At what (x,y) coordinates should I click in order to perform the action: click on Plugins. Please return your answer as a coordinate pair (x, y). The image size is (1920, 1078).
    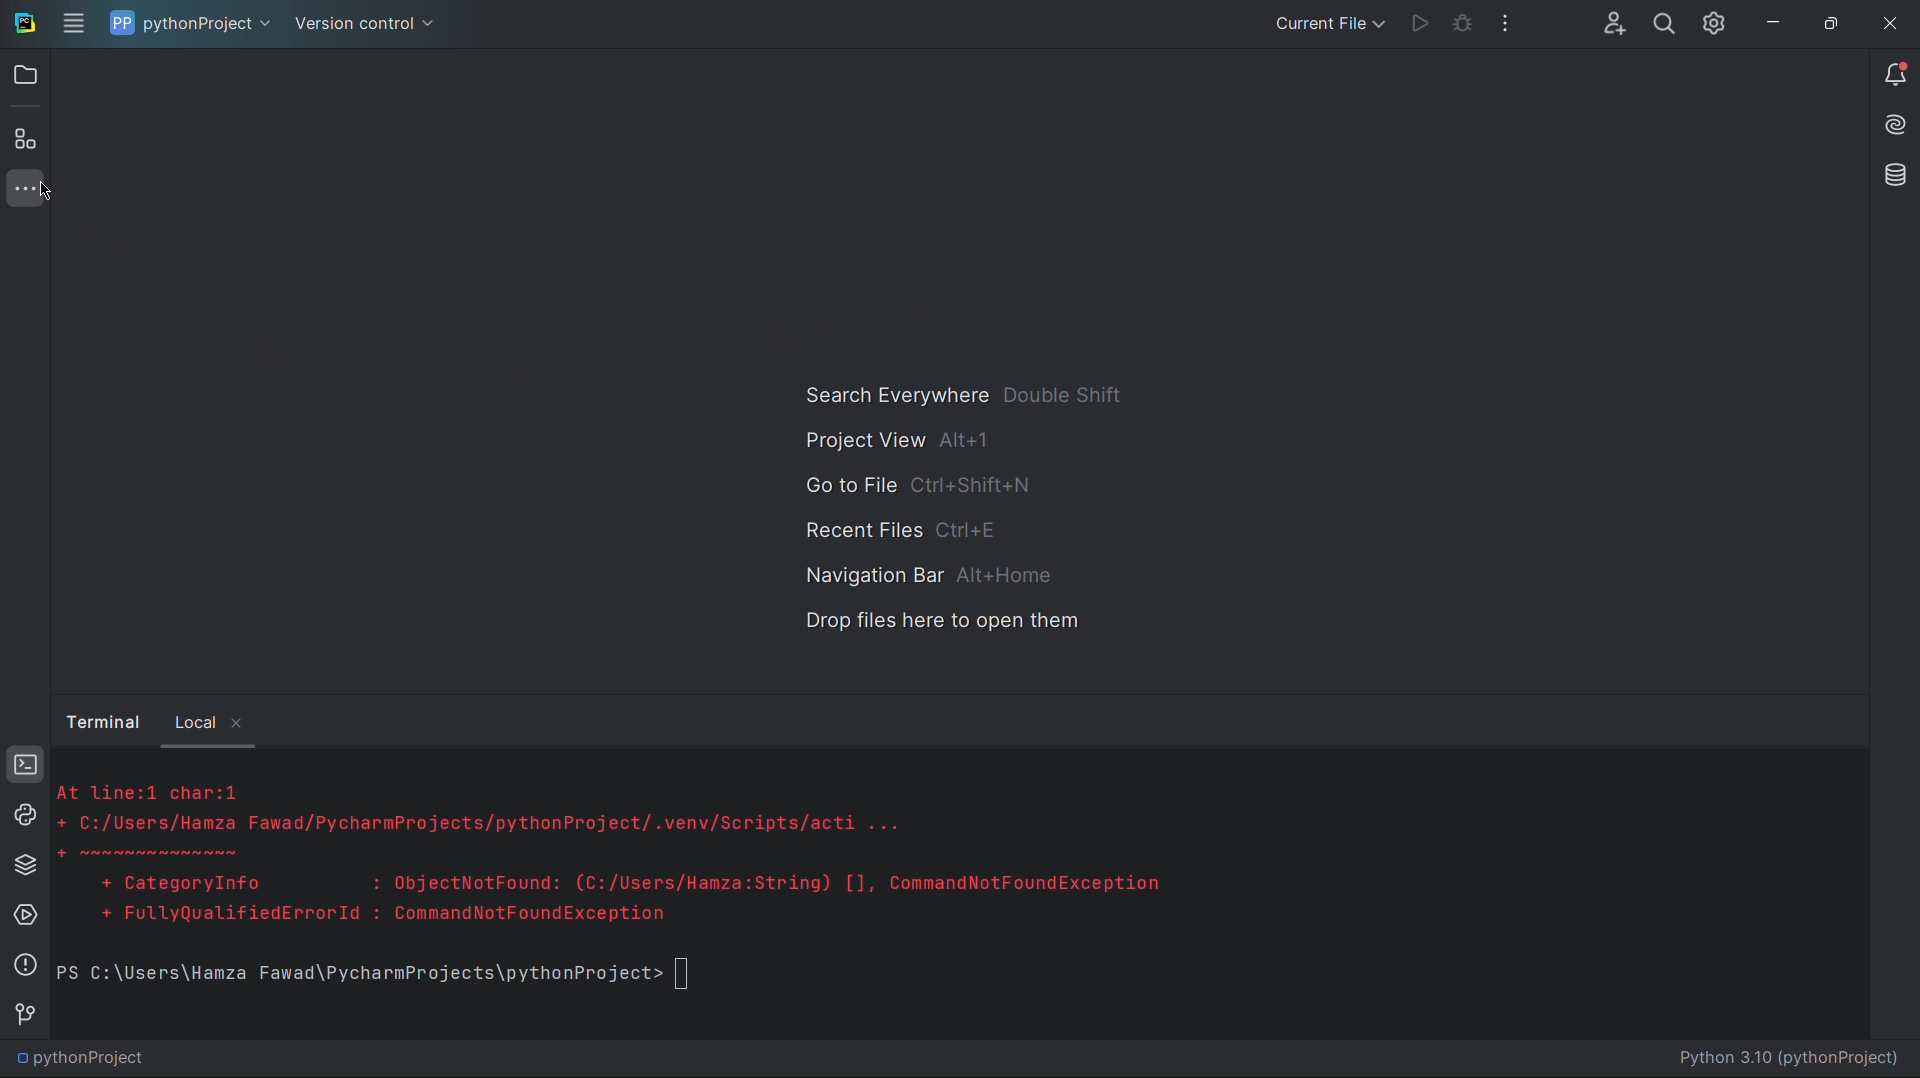
    Looking at the image, I should click on (24, 139).